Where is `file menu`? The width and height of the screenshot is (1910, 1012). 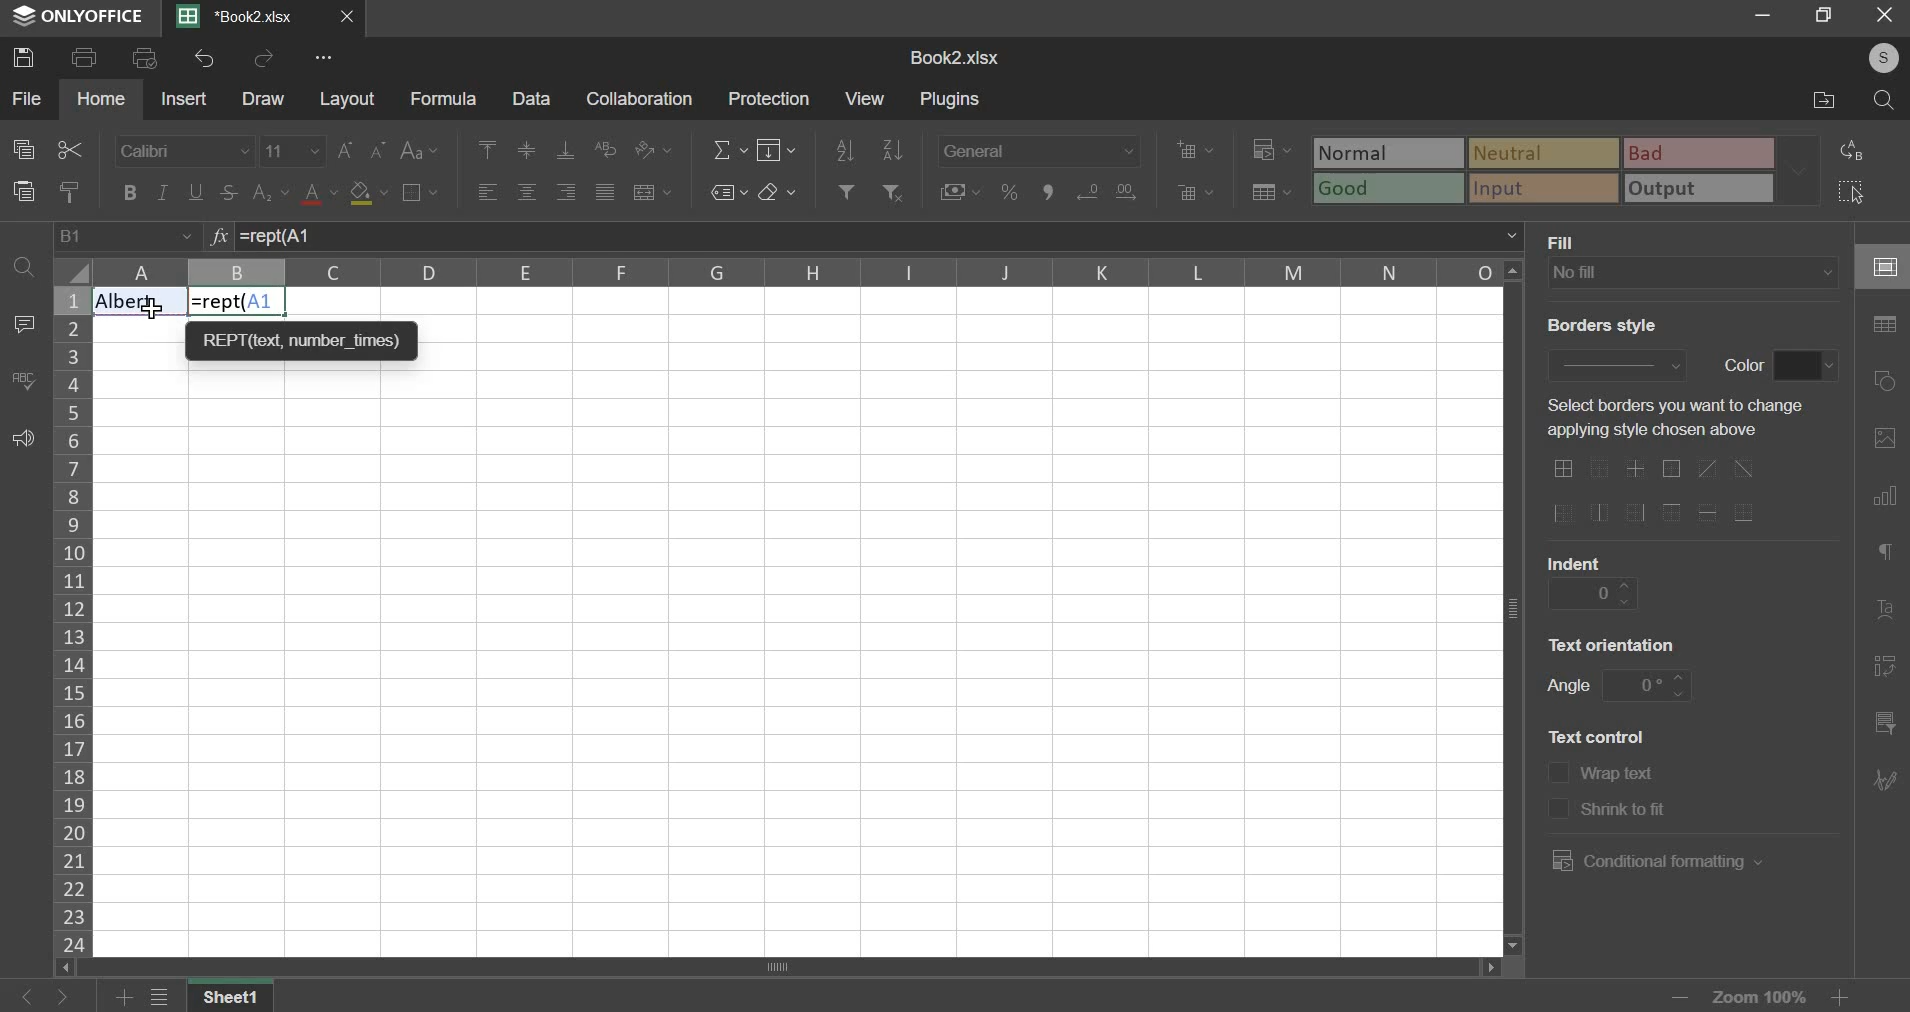 file menu is located at coordinates (161, 997).